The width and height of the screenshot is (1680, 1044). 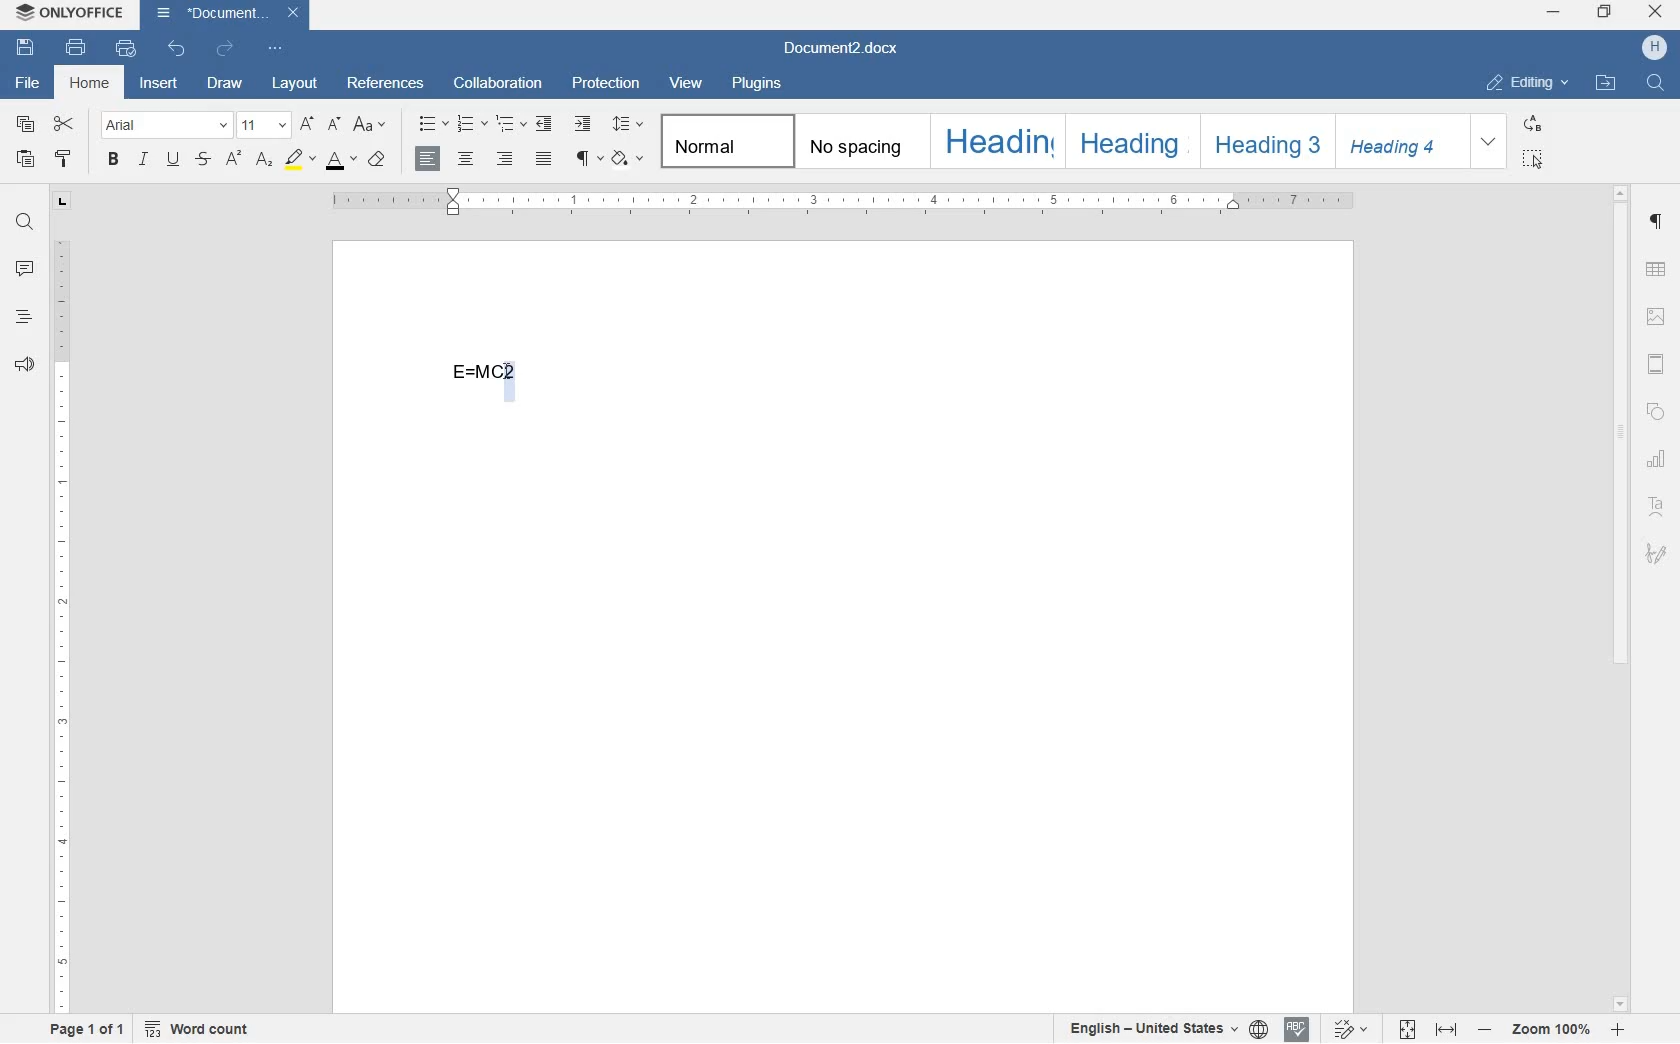 What do you see at coordinates (25, 83) in the screenshot?
I see `file` at bounding box center [25, 83].